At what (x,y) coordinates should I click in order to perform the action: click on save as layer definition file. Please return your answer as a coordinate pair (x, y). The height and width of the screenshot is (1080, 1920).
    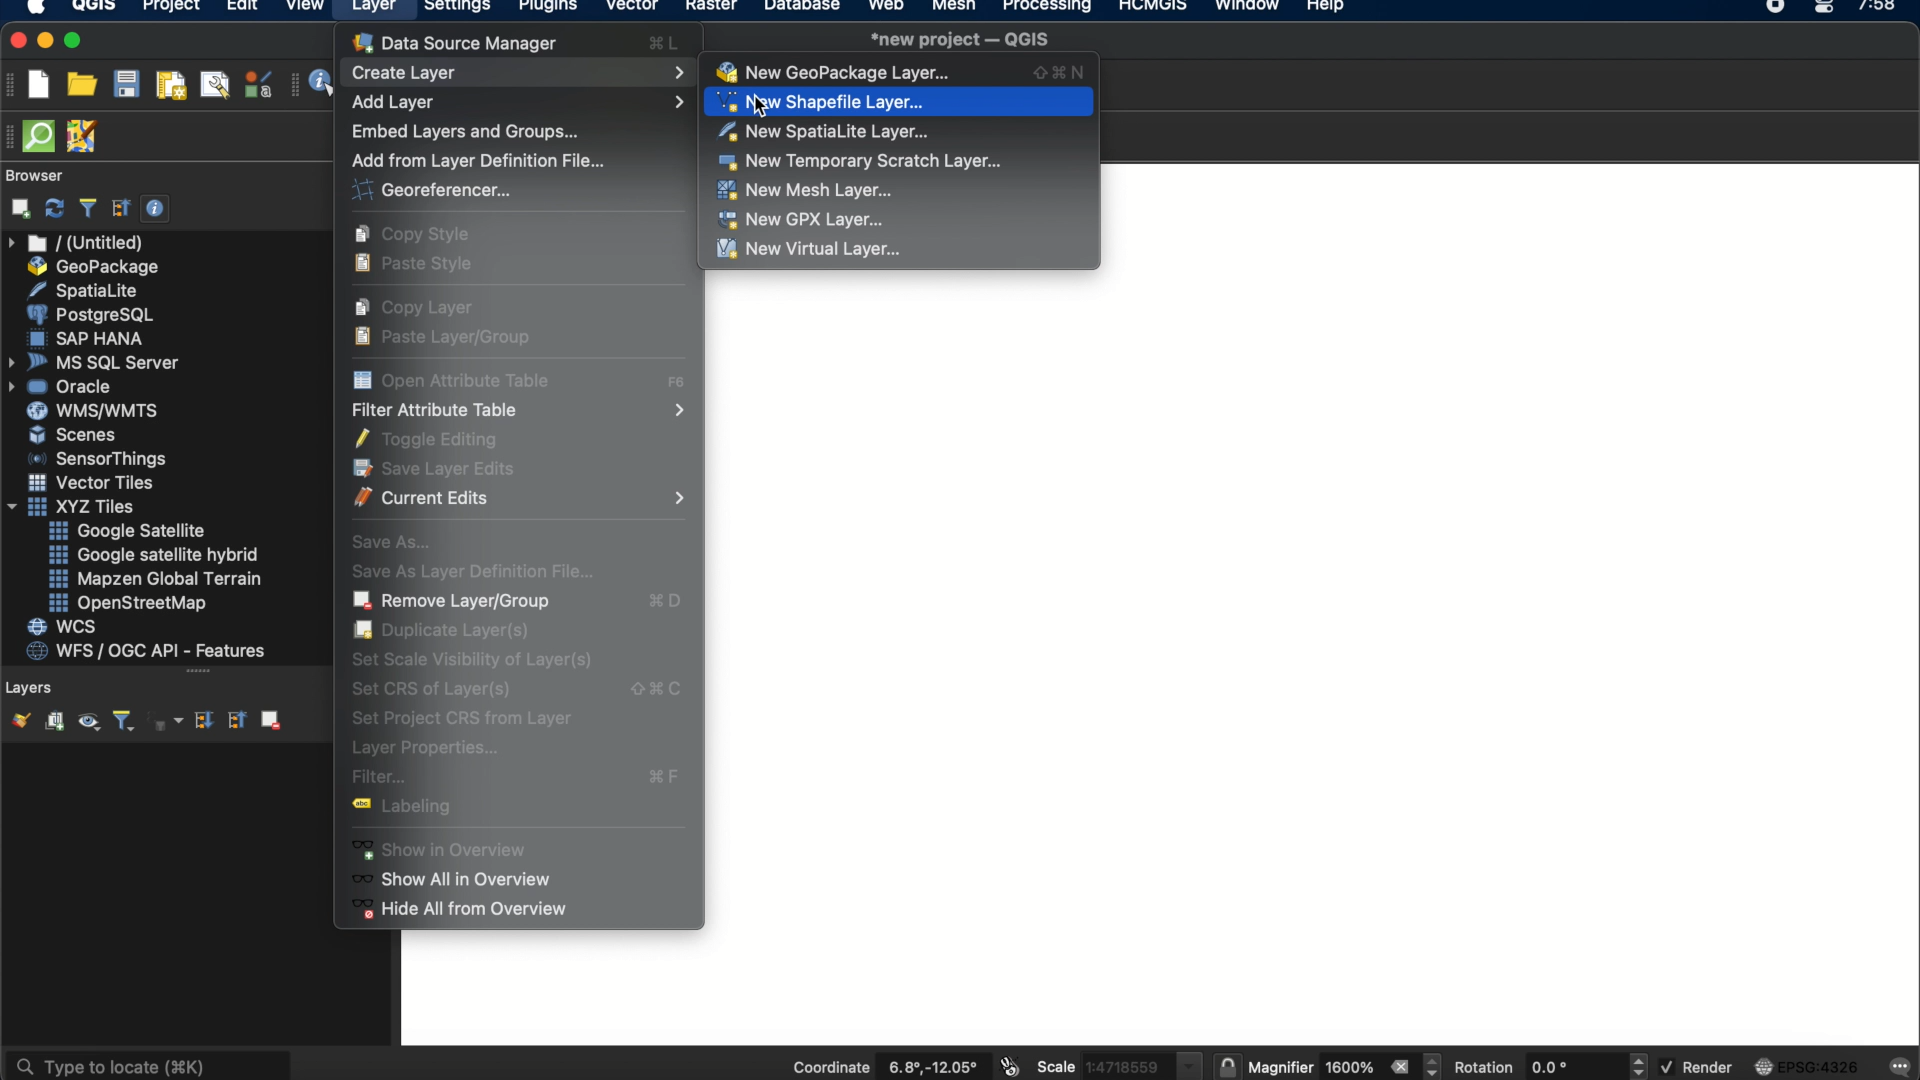
    Looking at the image, I should click on (476, 569).